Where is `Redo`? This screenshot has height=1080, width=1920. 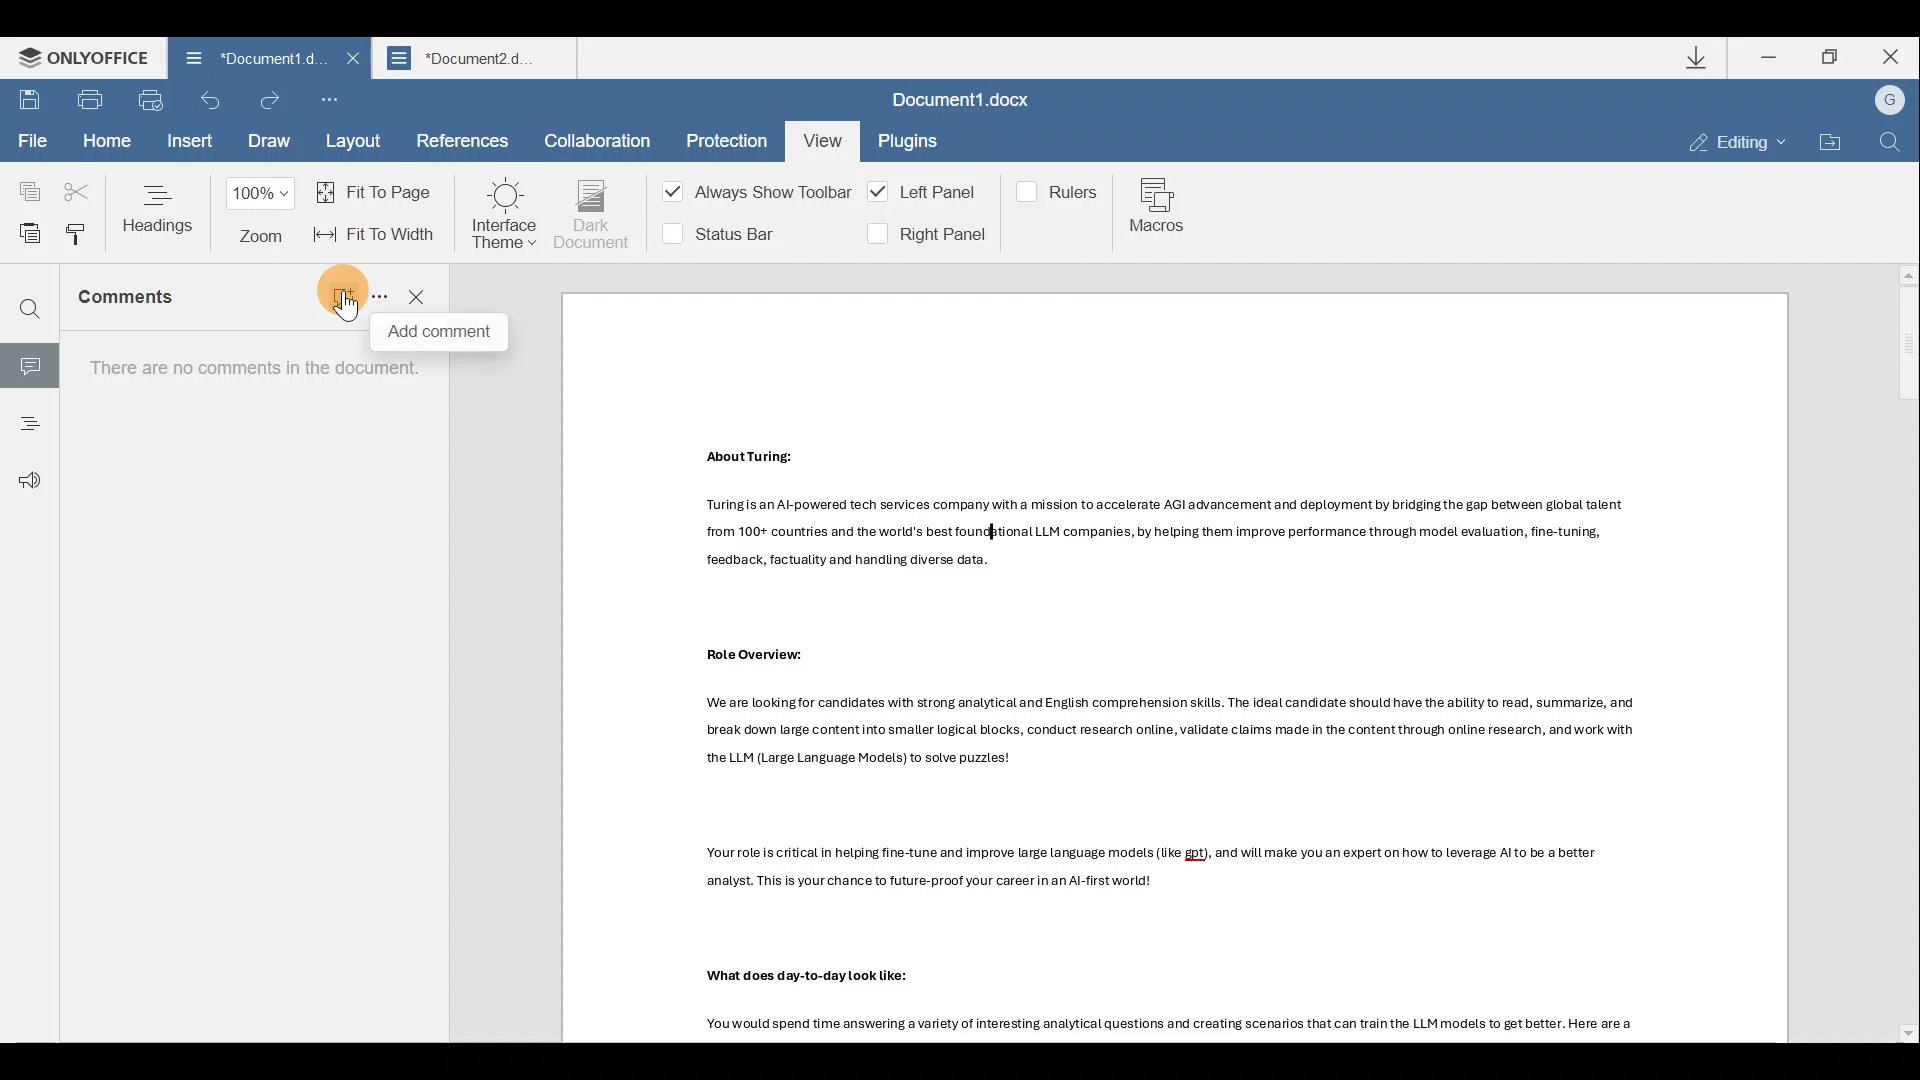 Redo is located at coordinates (271, 100).